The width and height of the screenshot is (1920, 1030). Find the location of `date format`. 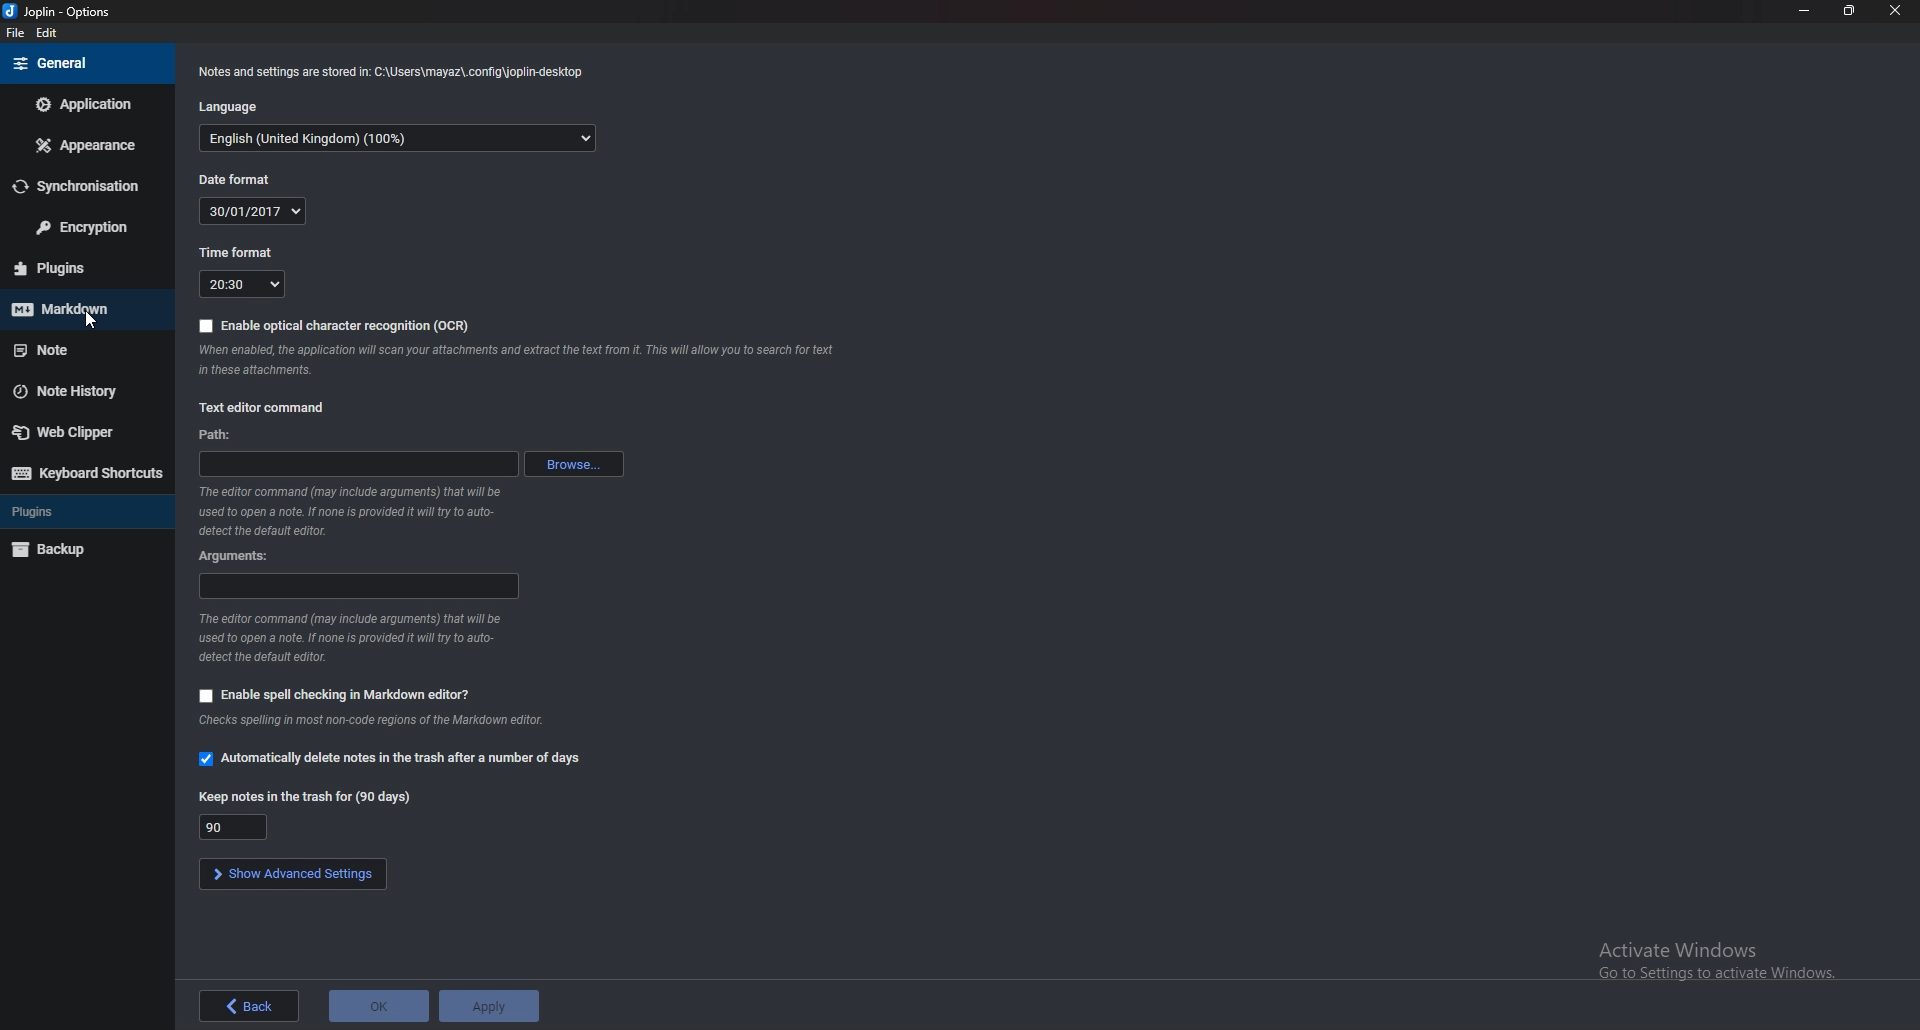

date format is located at coordinates (250, 211).